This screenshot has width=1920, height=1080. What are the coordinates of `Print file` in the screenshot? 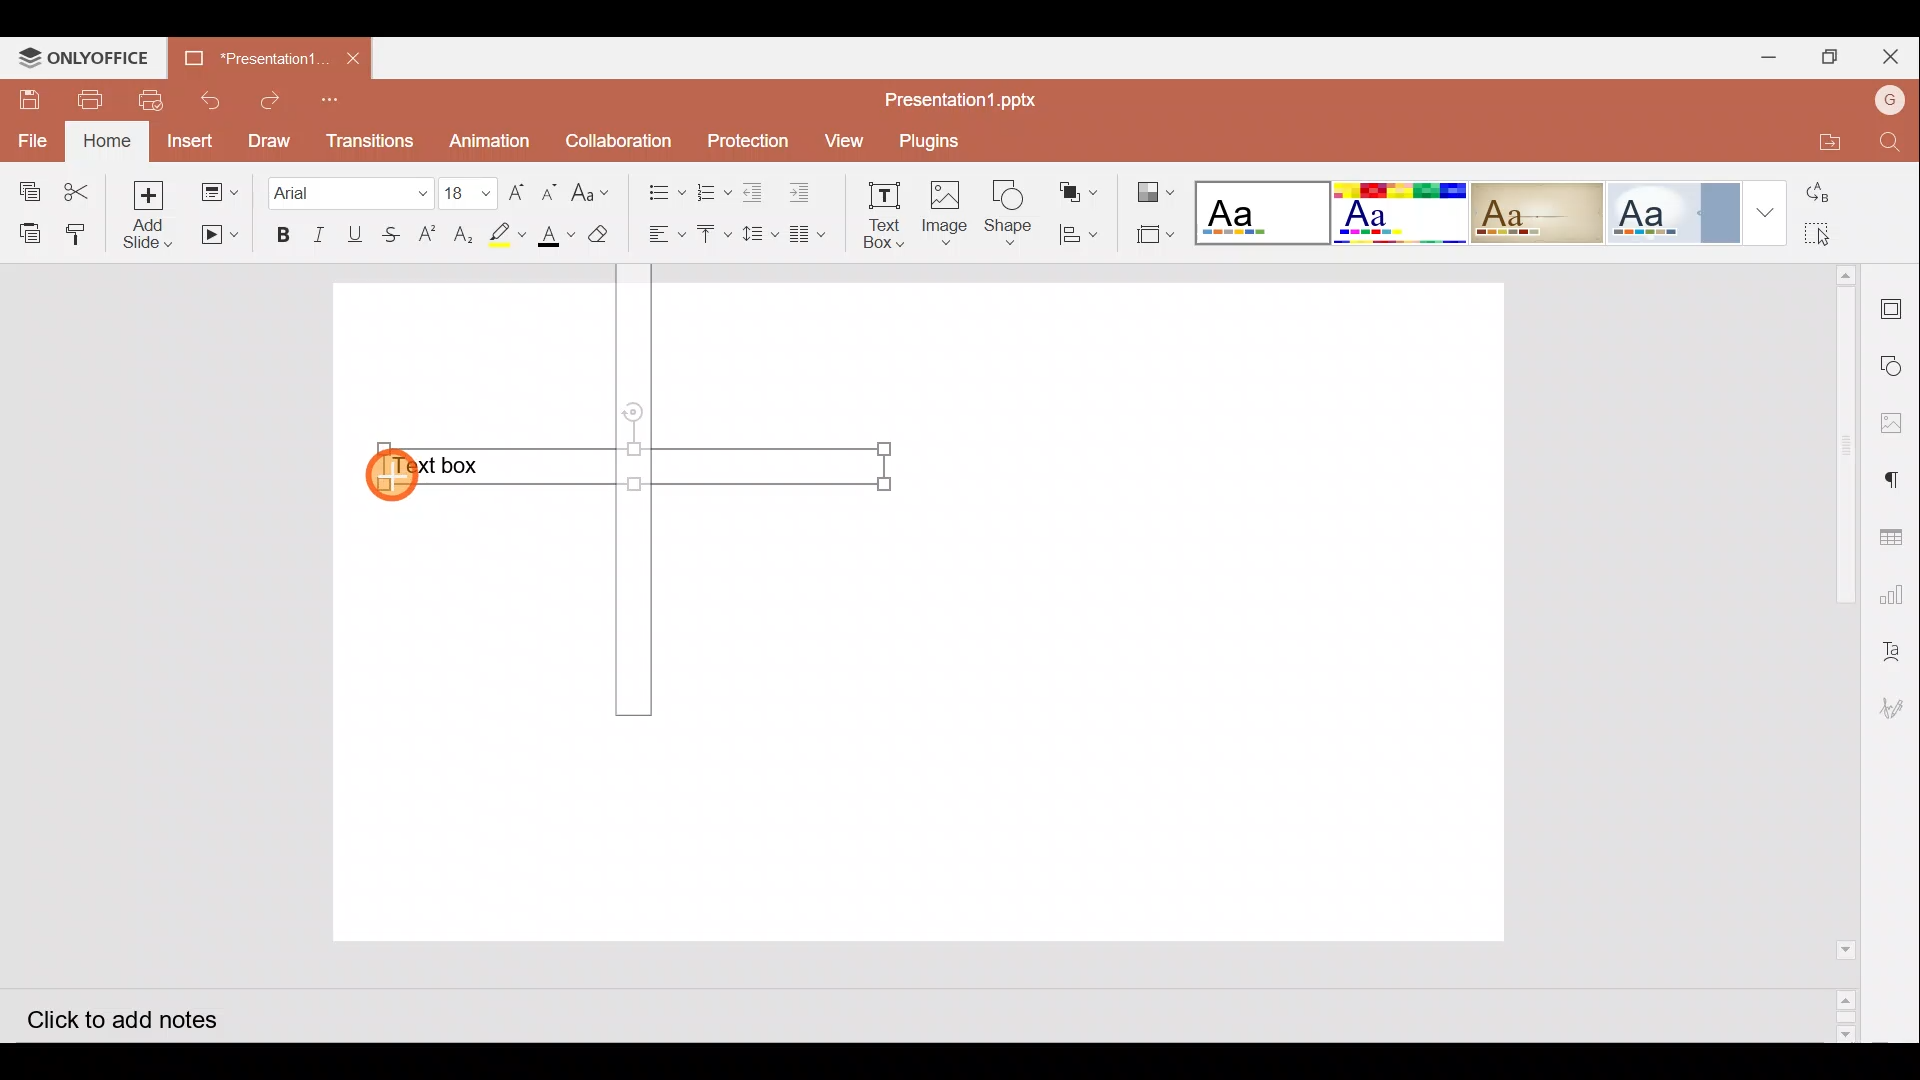 It's located at (82, 99).